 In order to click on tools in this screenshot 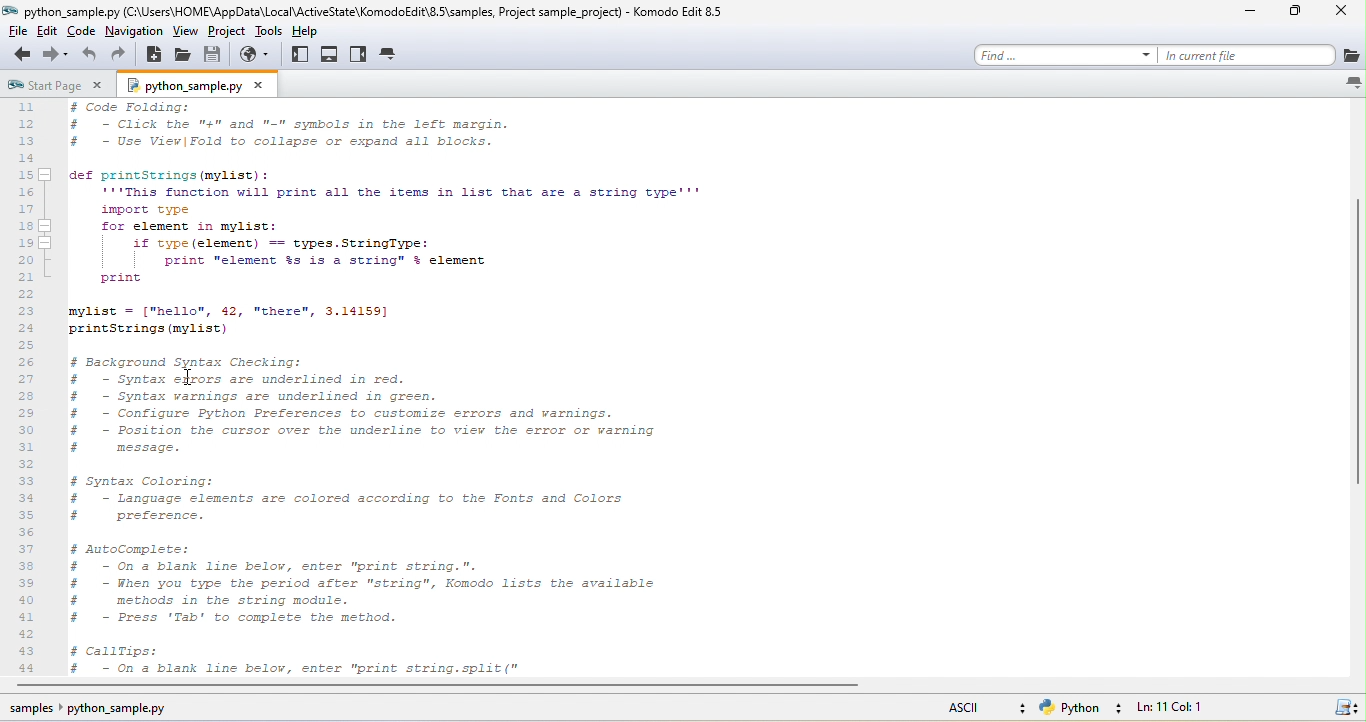, I will do `click(271, 33)`.